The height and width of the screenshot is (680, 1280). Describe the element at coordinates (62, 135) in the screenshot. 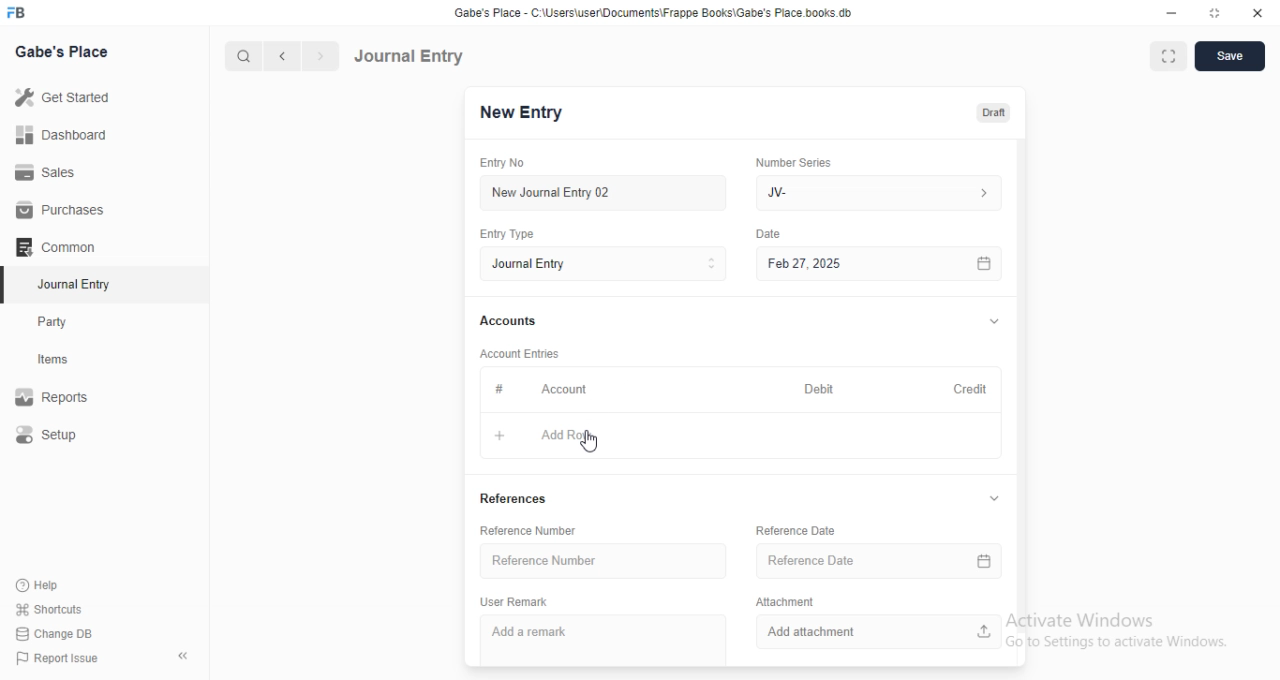

I see `Dashboard` at that location.